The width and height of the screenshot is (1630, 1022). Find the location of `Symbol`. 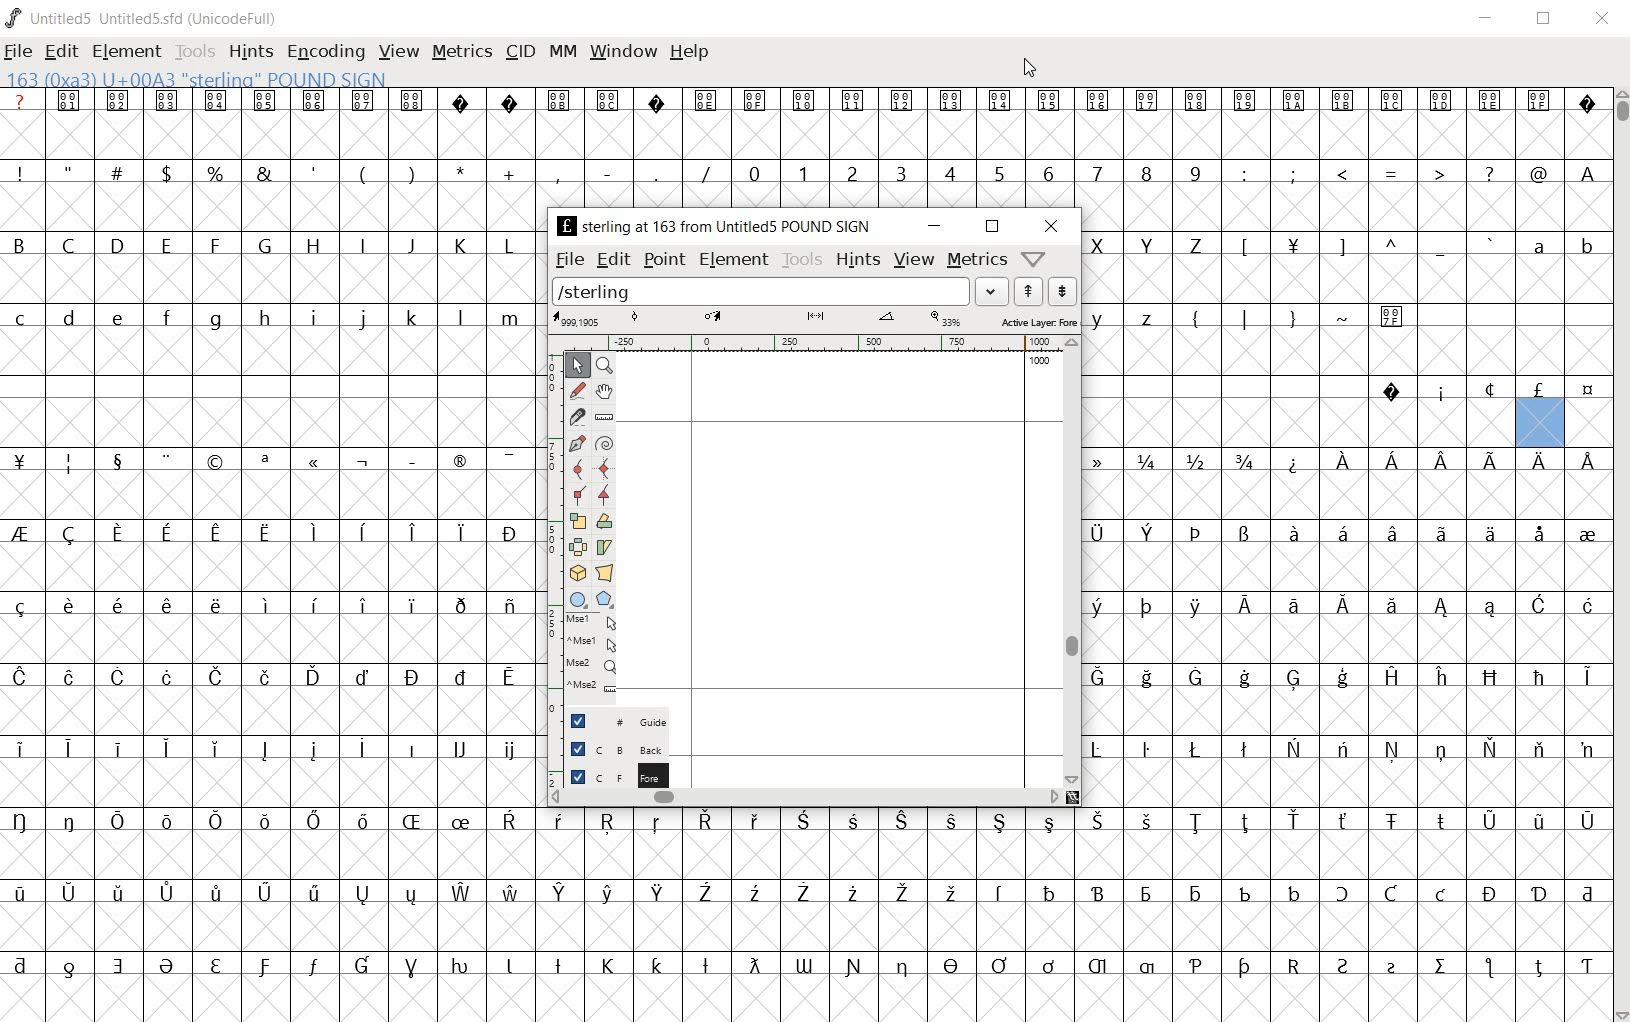

Symbol is located at coordinates (1343, 750).